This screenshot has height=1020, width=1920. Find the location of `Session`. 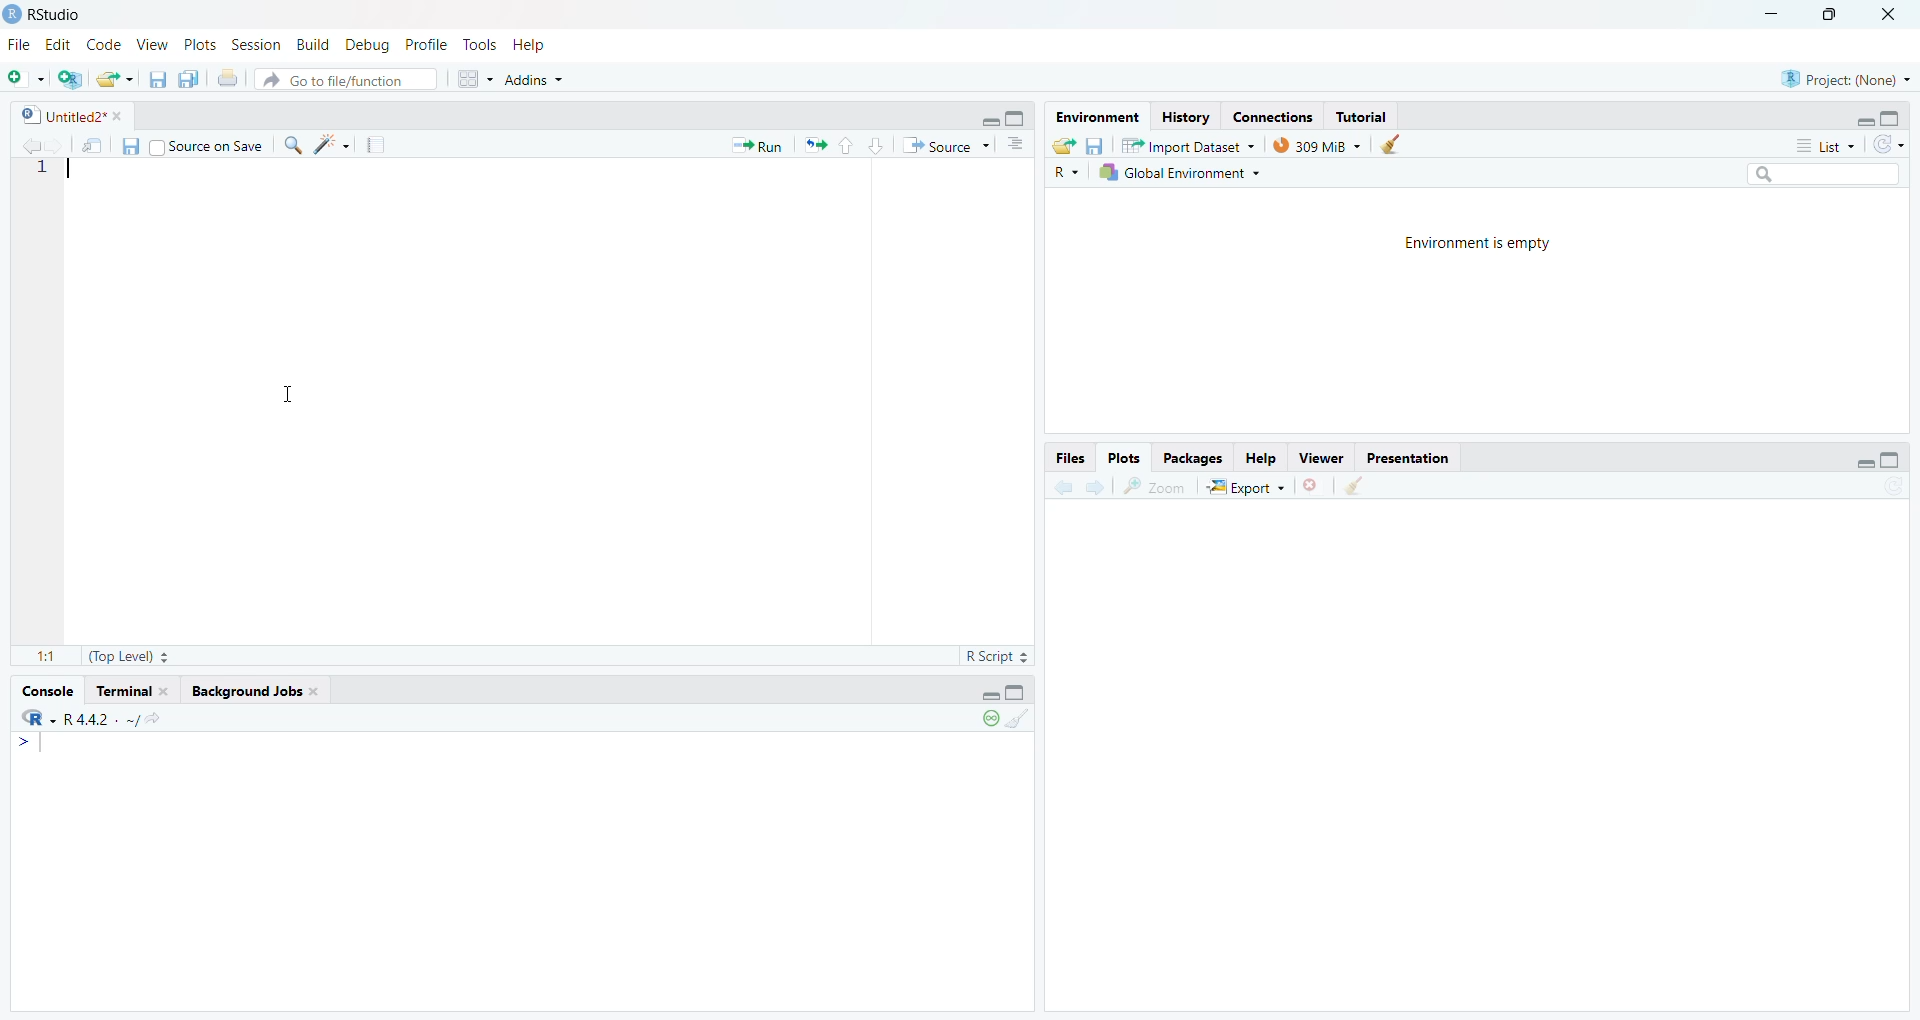

Session is located at coordinates (254, 44).